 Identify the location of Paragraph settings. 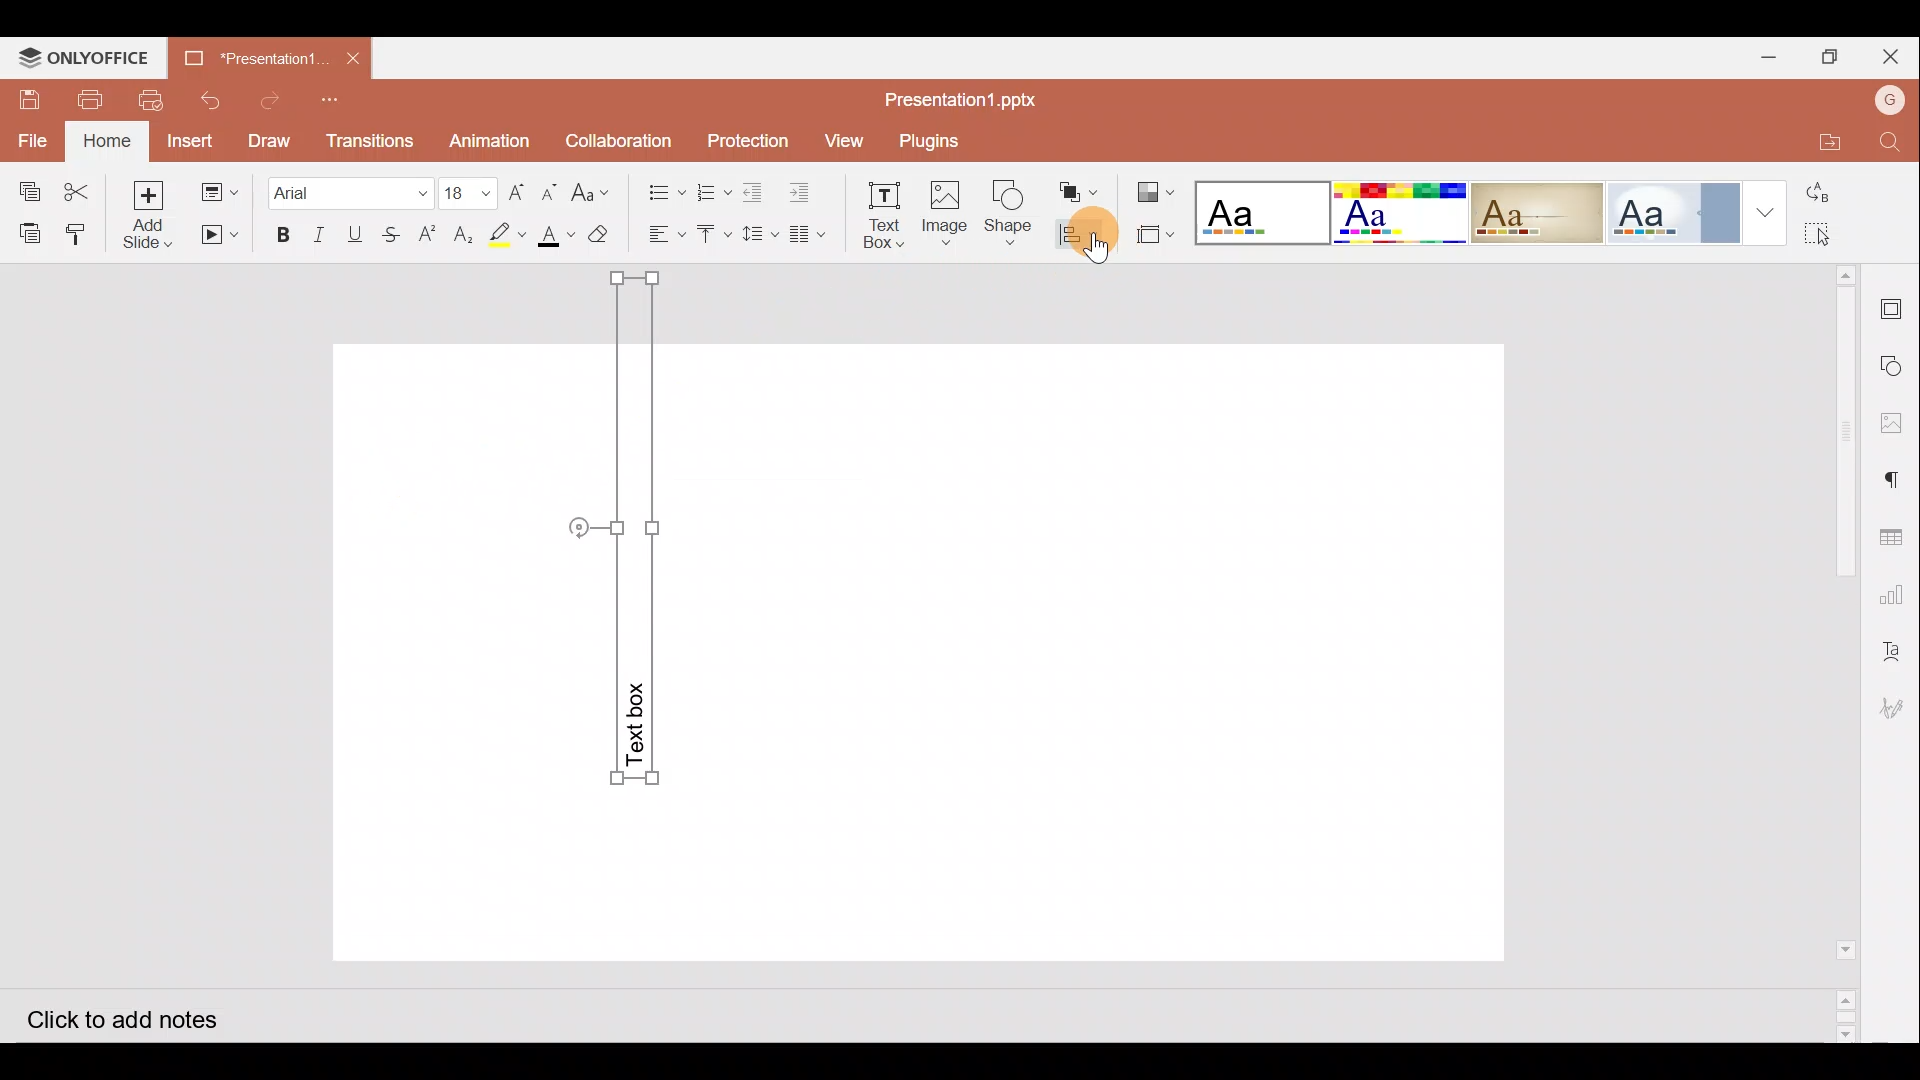
(1900, 478).